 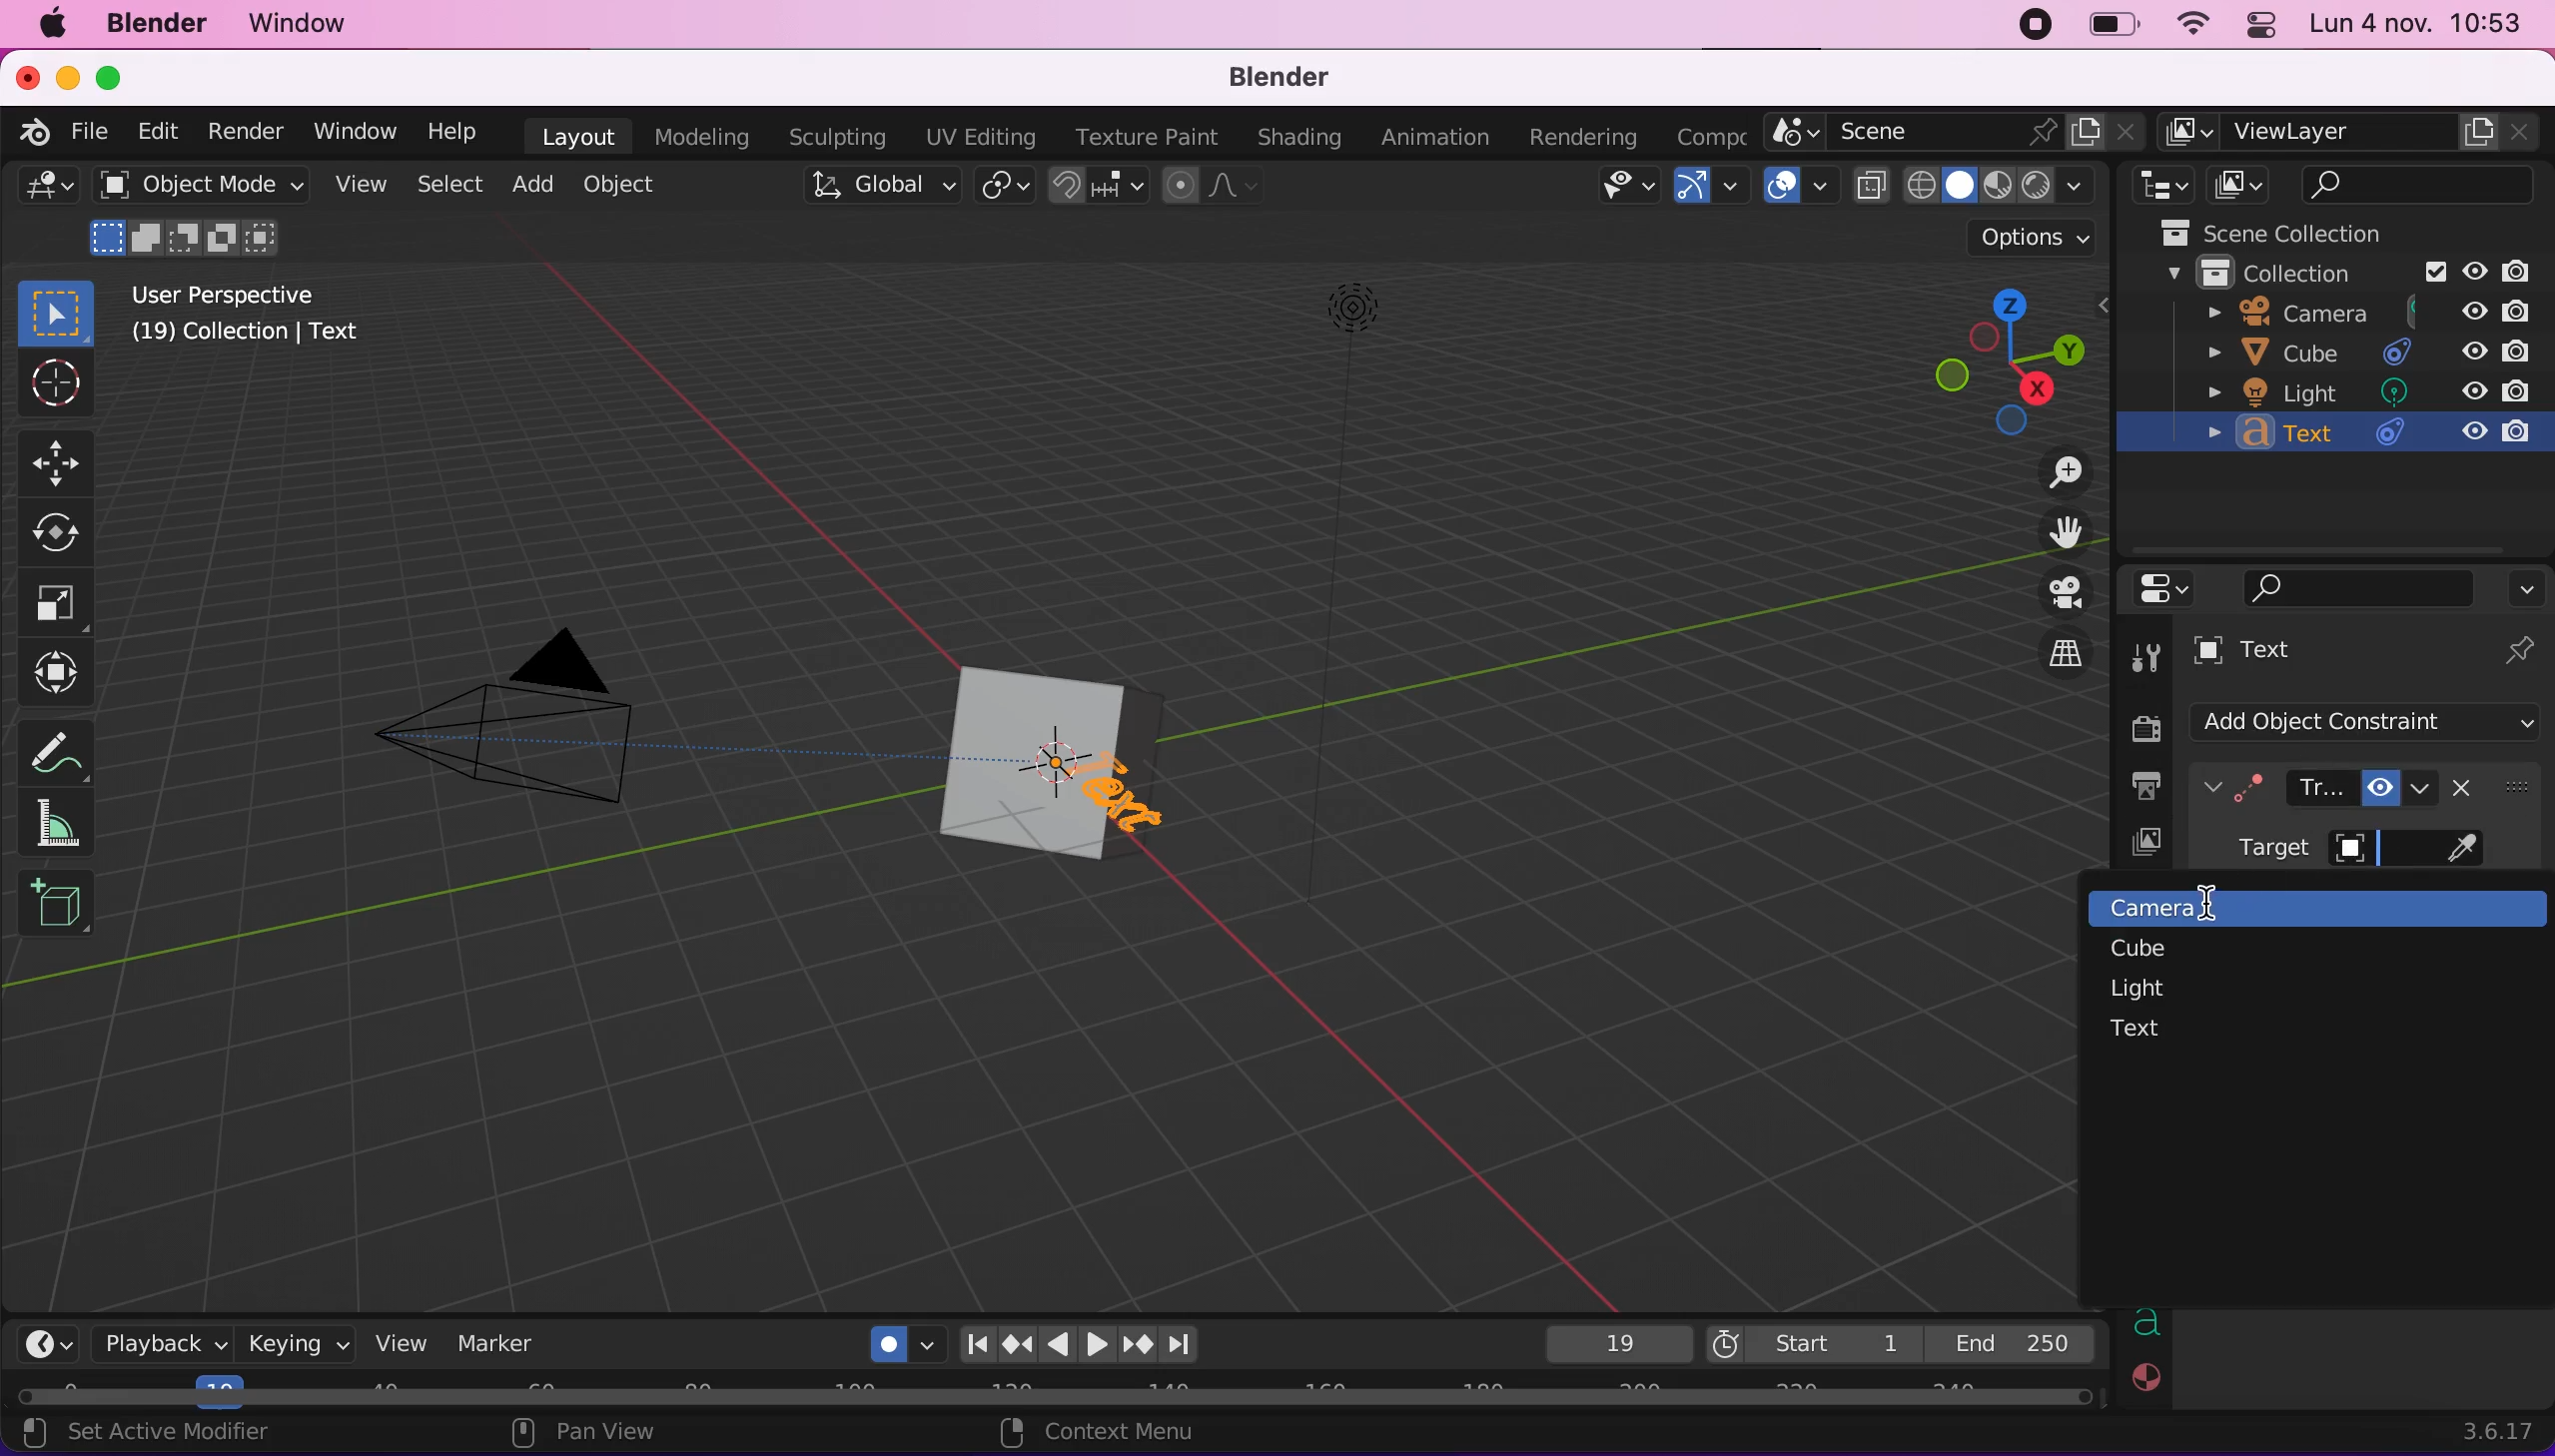 What do you see at coordinates (42, 190) in the screenshot?
I see `editor type` at bounding box center [42, 190].